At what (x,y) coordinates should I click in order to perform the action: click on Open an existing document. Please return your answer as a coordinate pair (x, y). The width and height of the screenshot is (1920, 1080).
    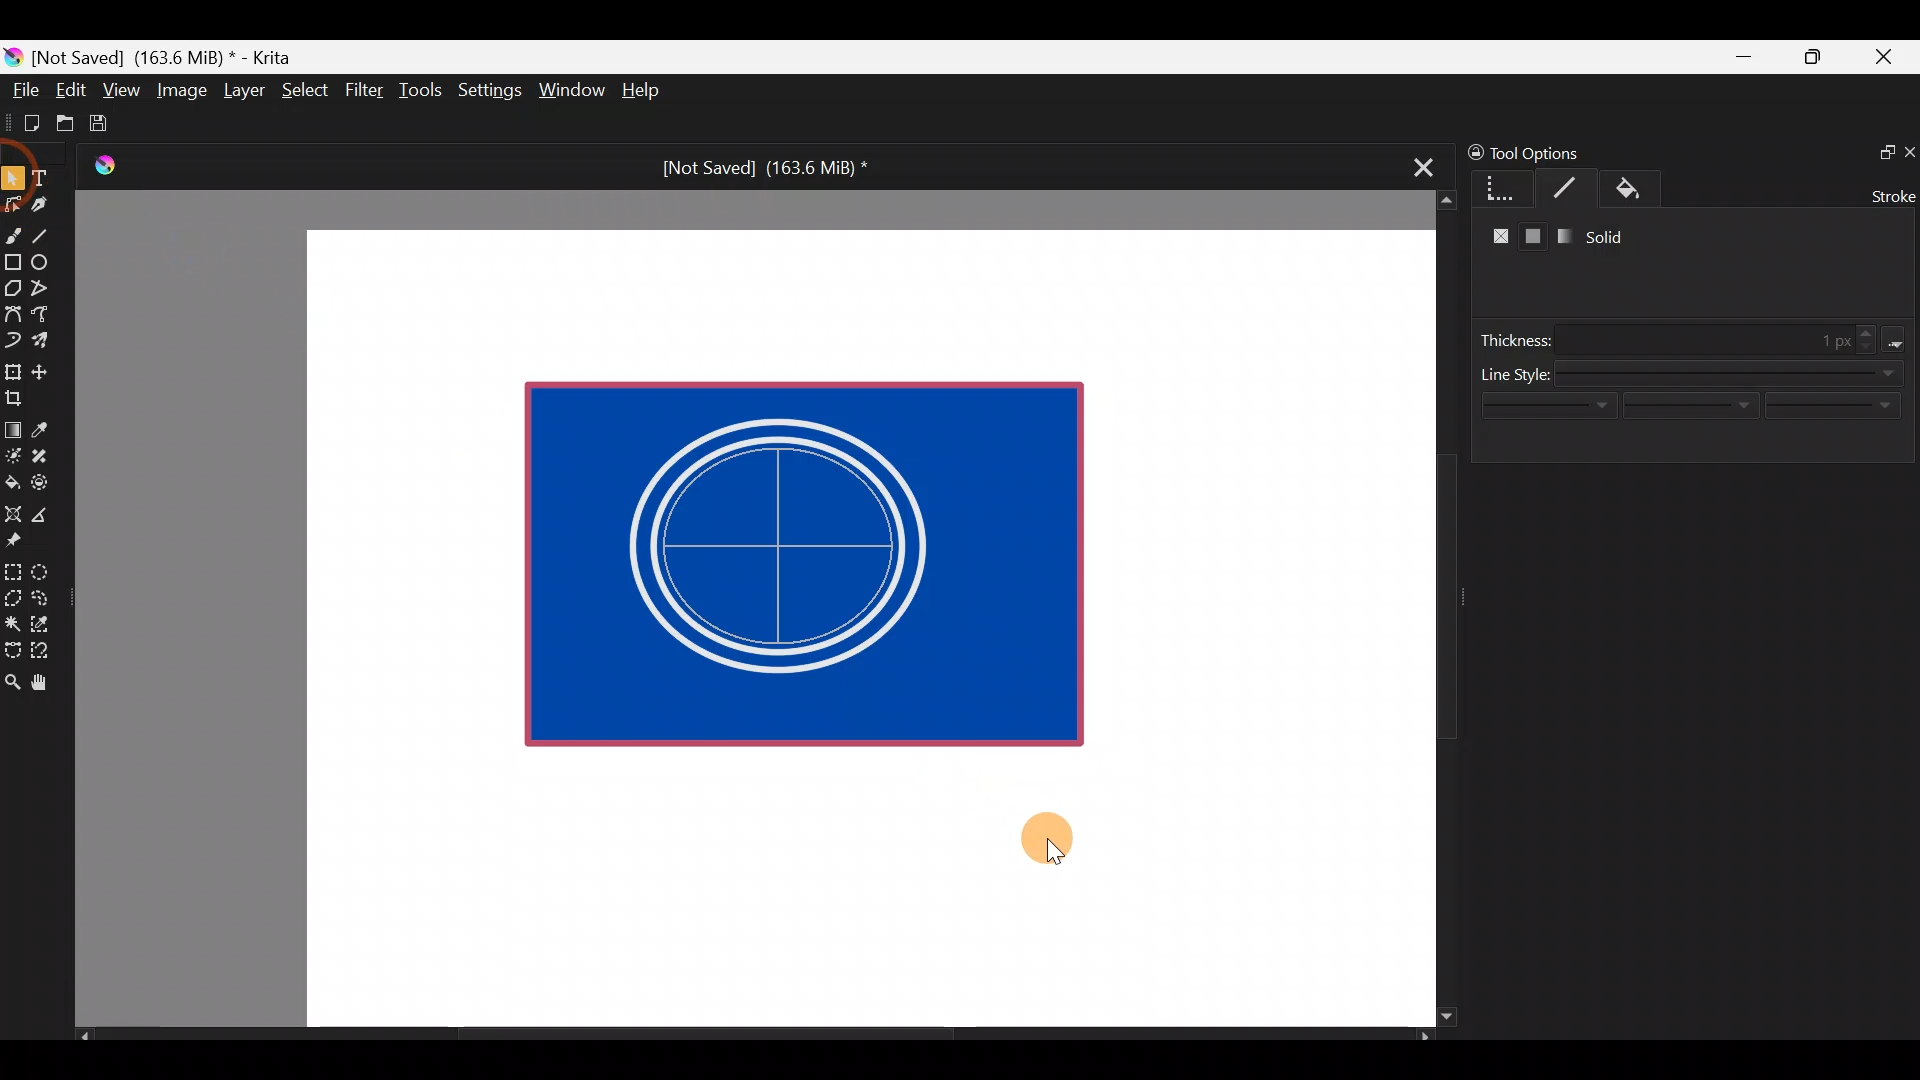
    Looking at the image, I should click on (66, 126).